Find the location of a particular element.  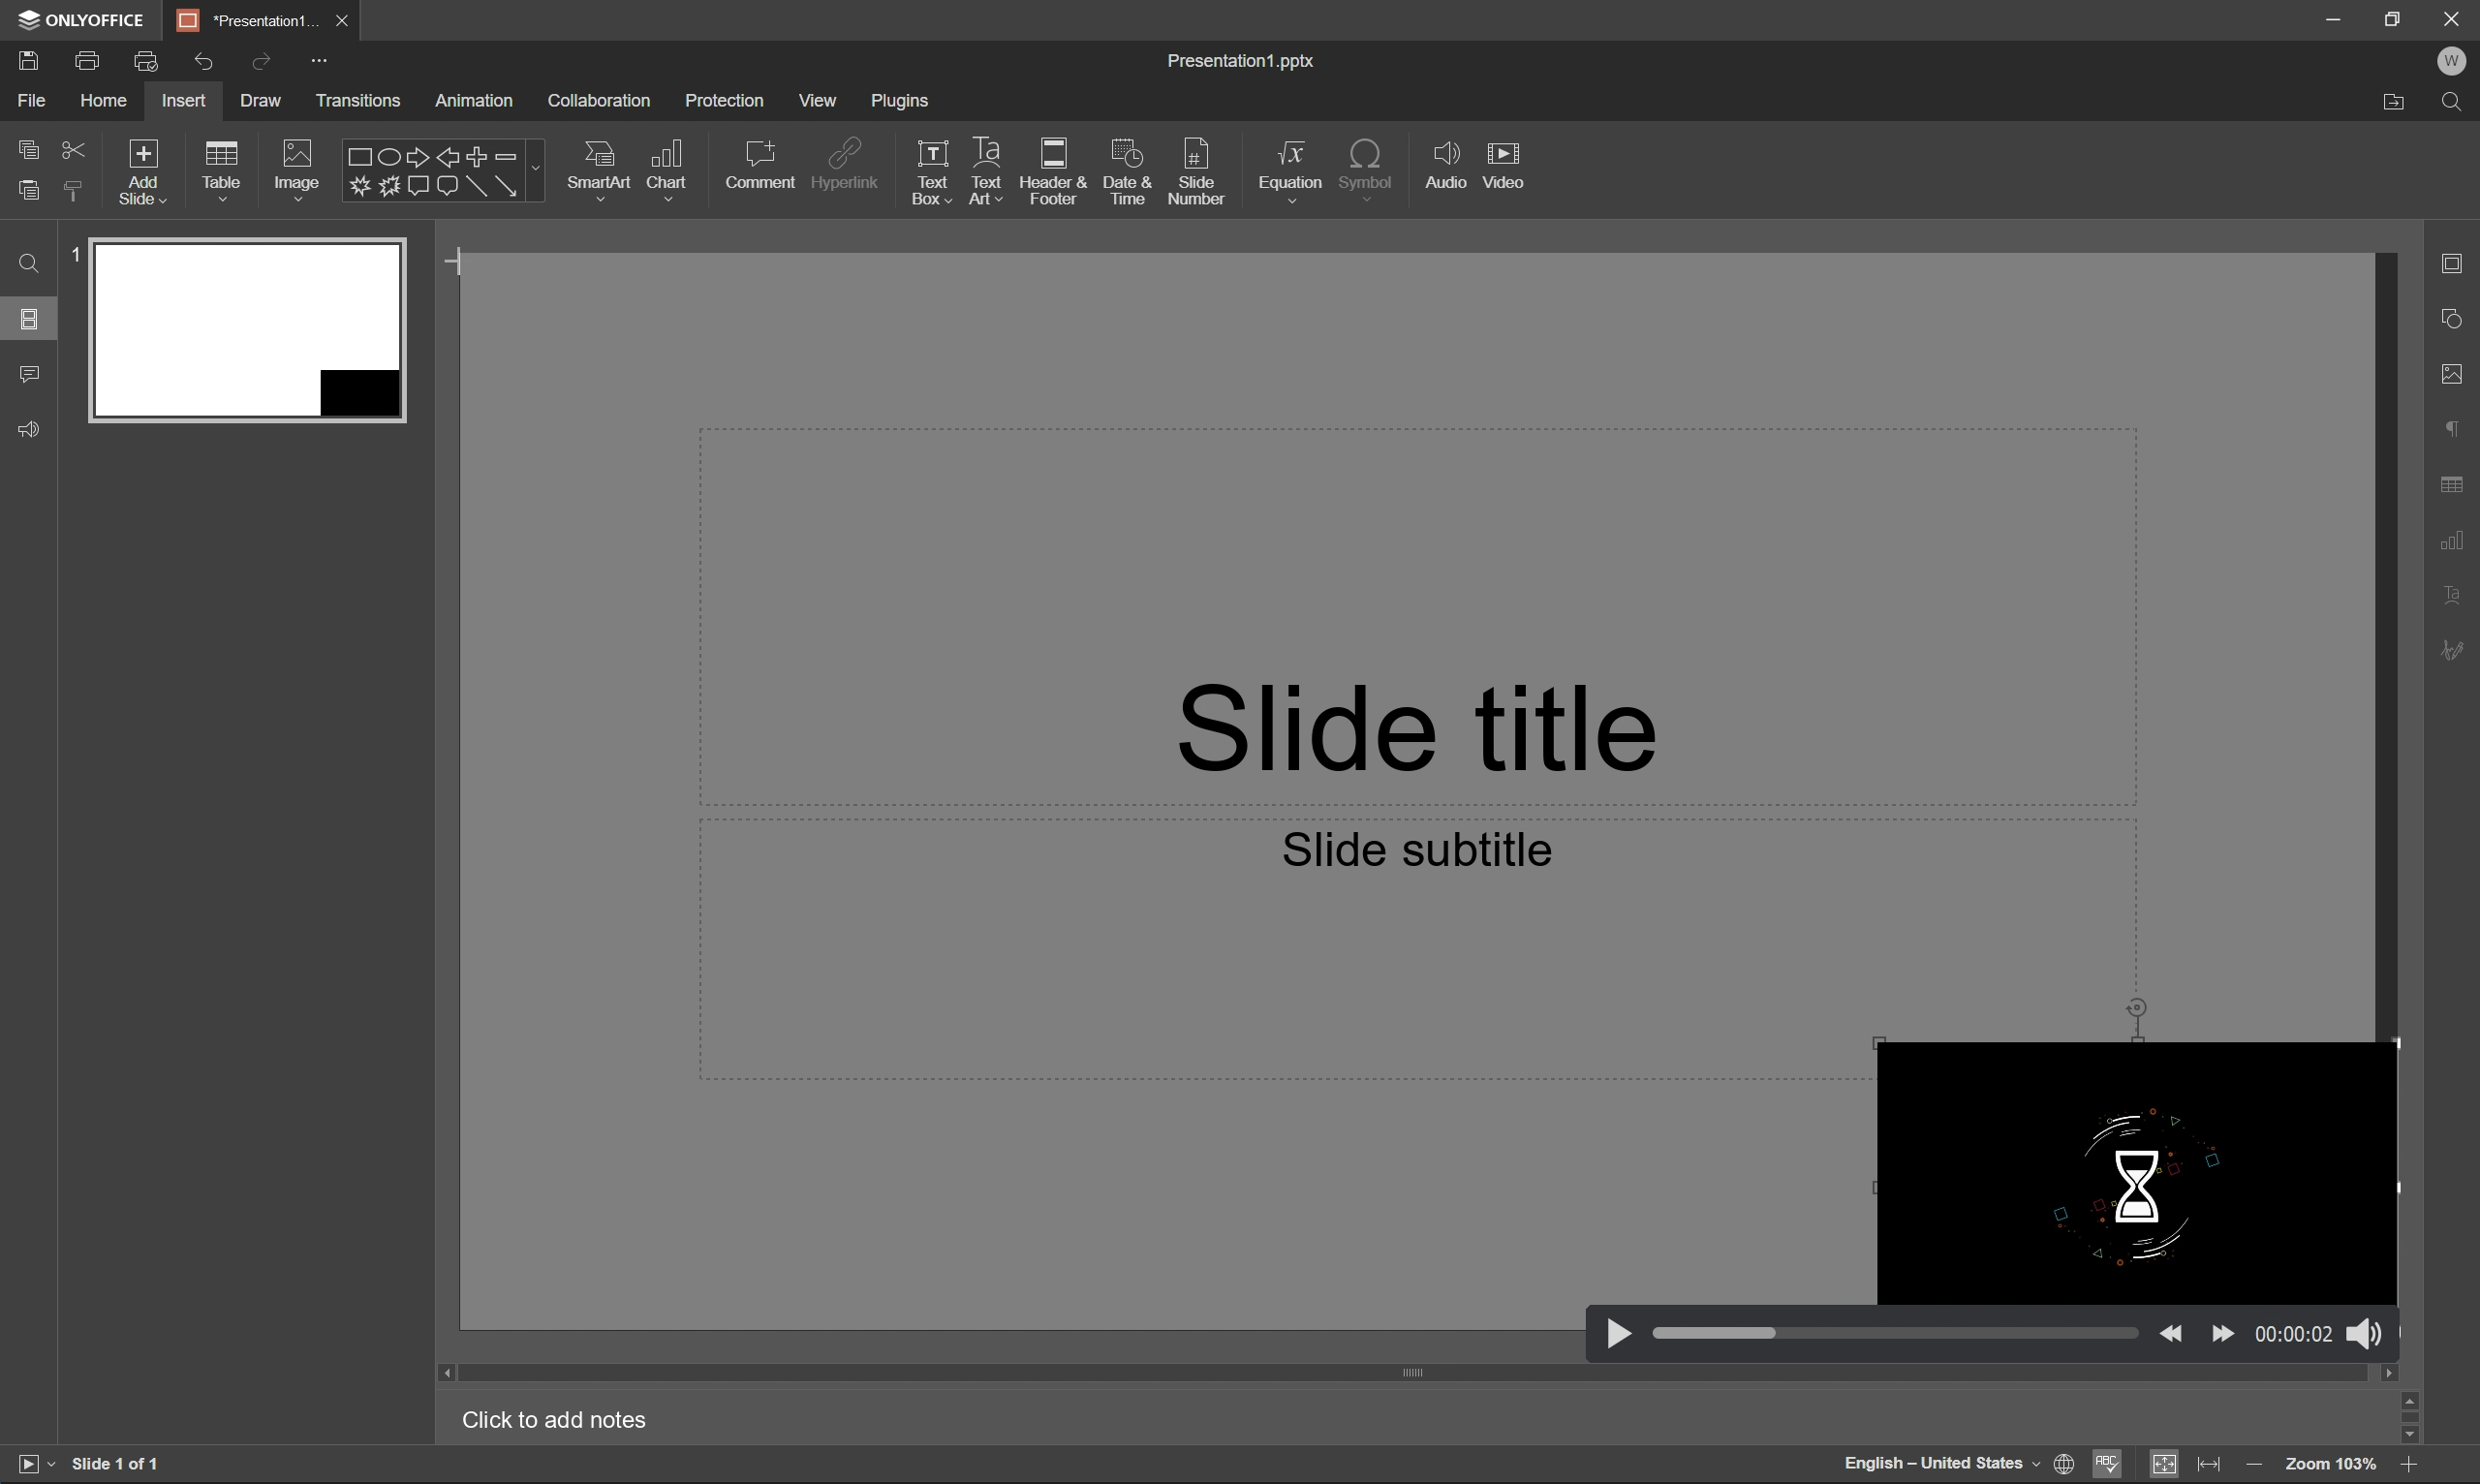

copy style is located at coordinates (70, 191).